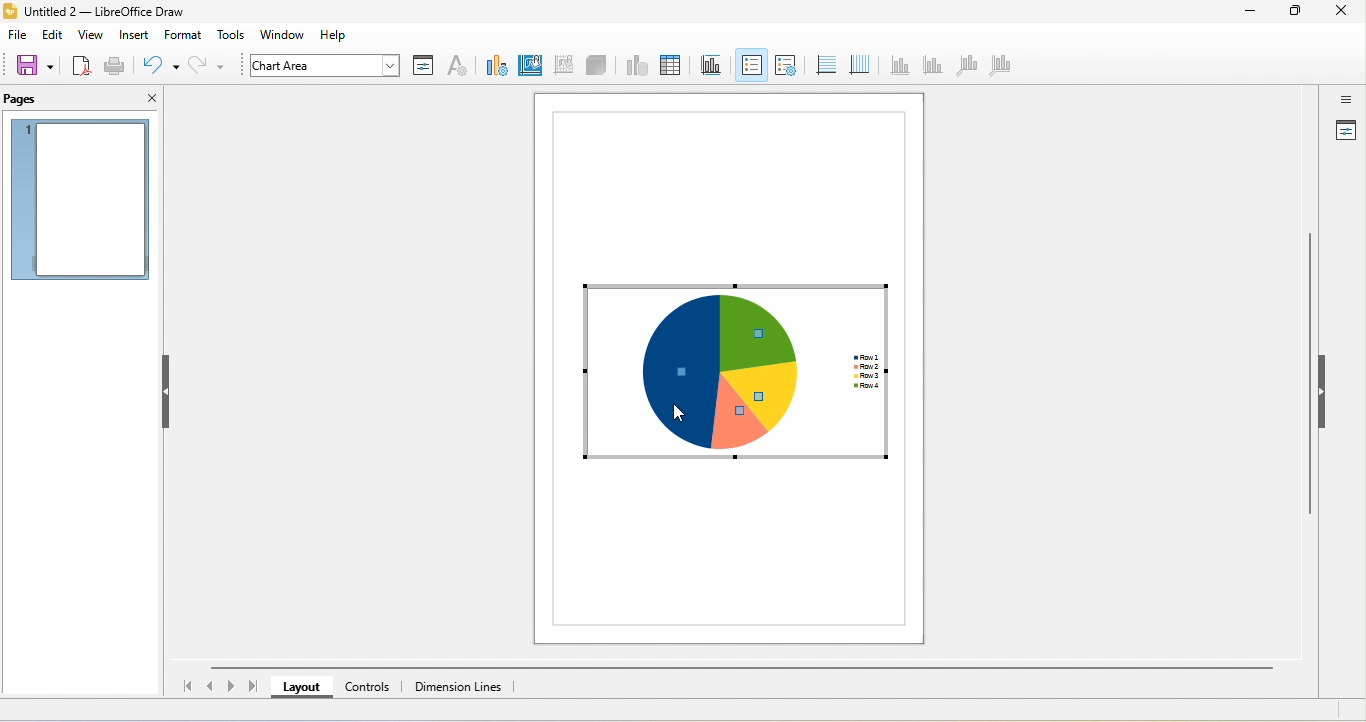 The height and width of the screenshot is (722, 1366). What do you see at coordinates (1345, 99) in the screenshot?
I see `toggle sidebar` at bounding box center [1345, 99].